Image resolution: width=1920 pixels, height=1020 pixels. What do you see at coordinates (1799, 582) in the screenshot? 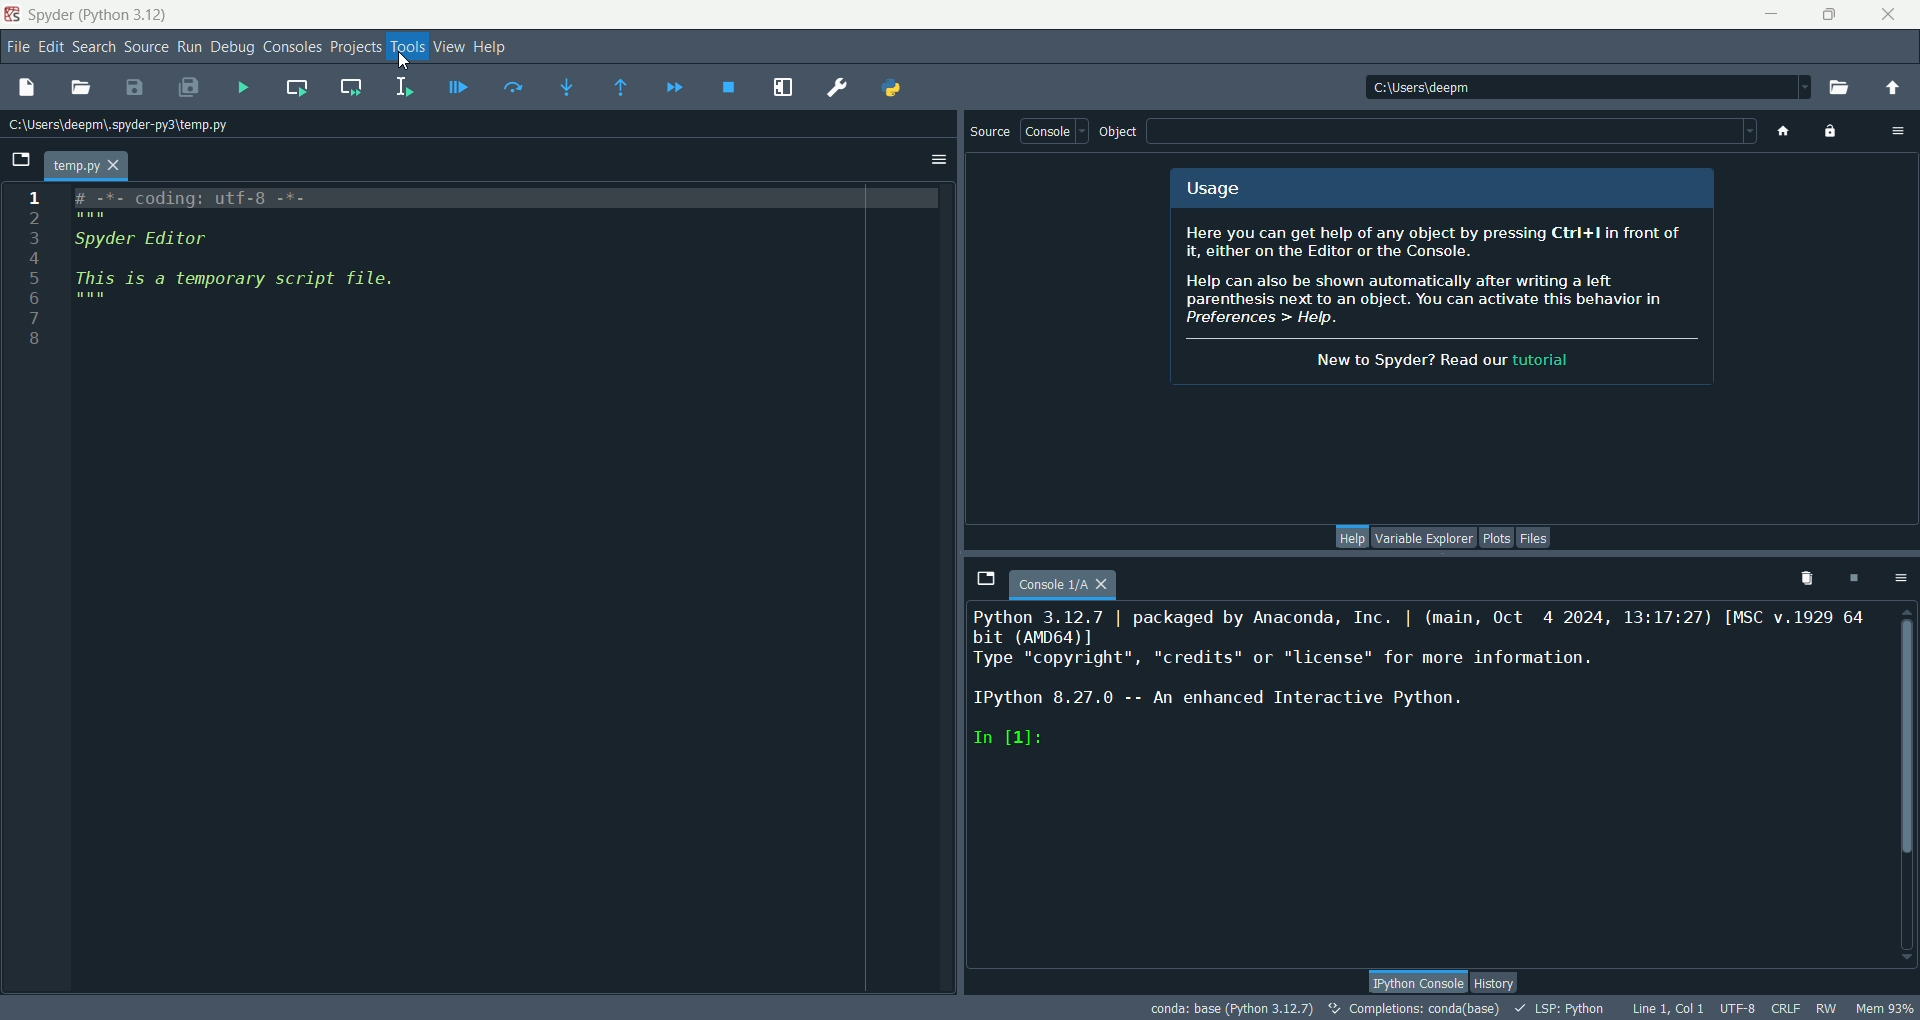
I see `filesremove` at bounding box center [1799, 582].